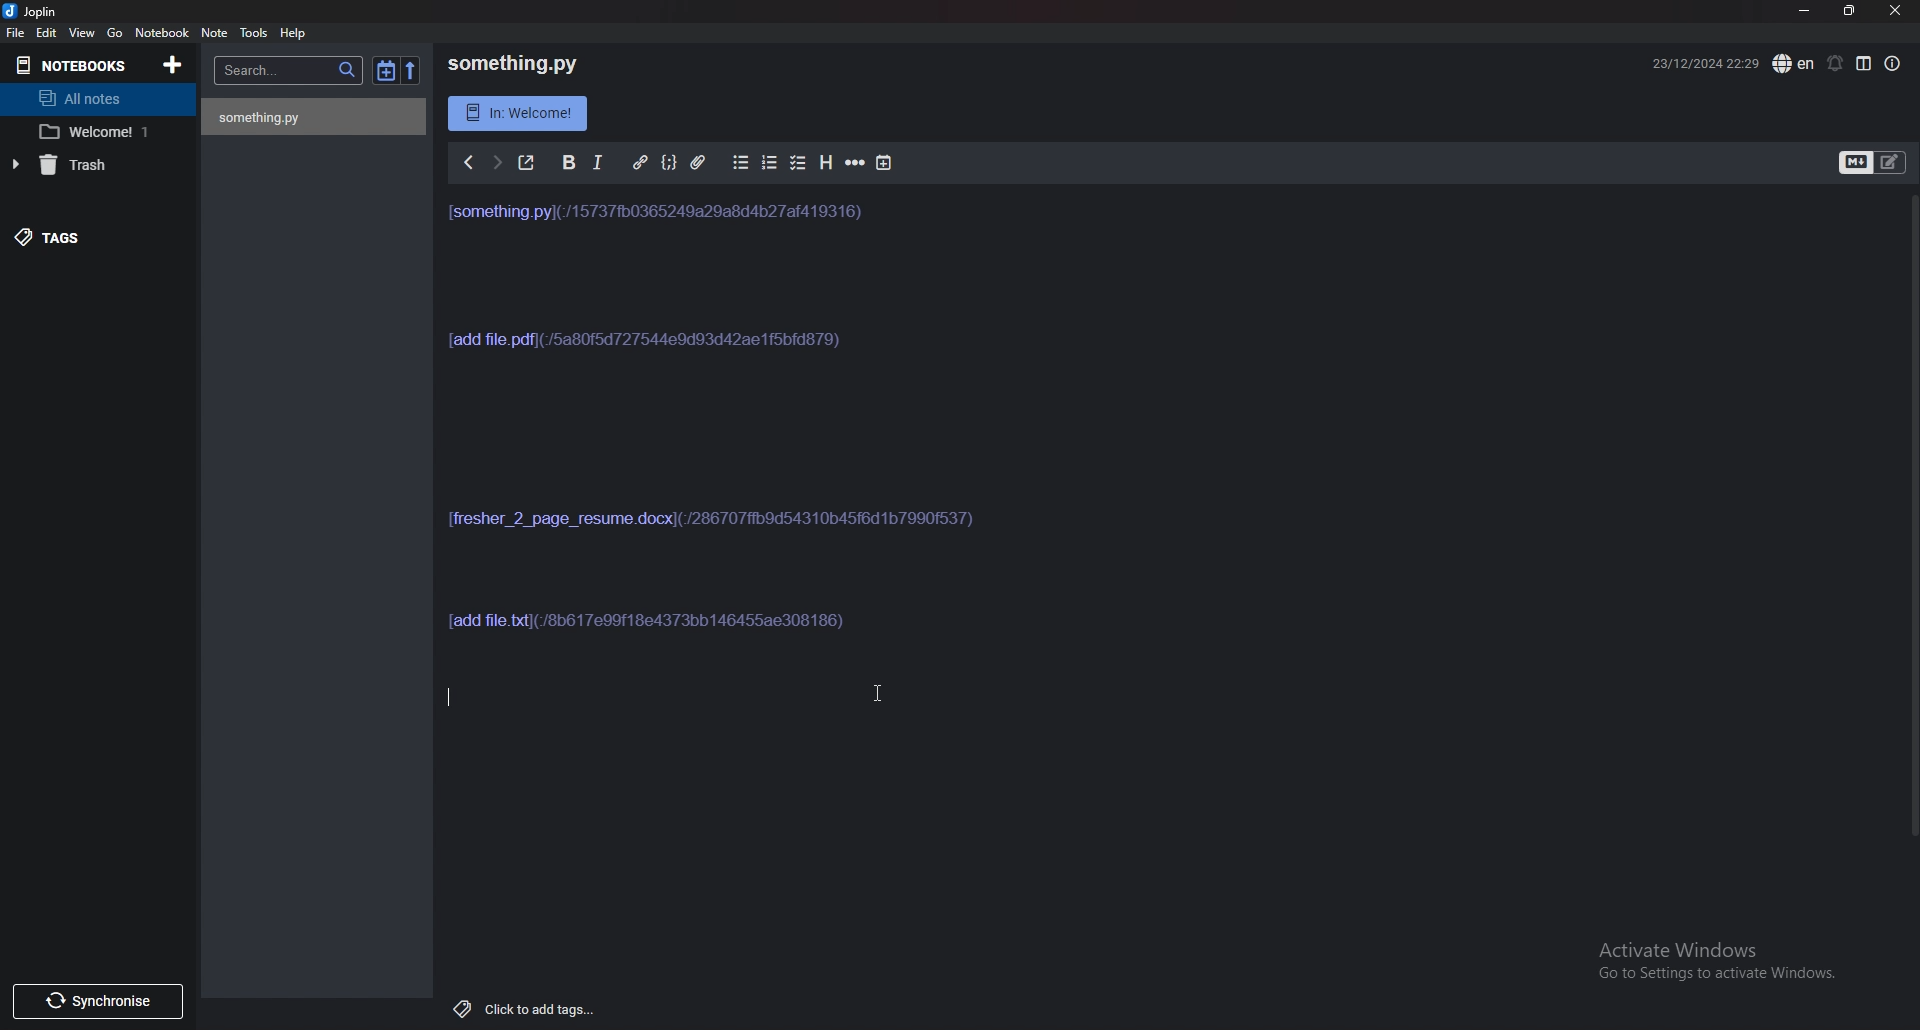 The image size is (1920, 1030). I want to click on Add notebooks, so click(172, 66).